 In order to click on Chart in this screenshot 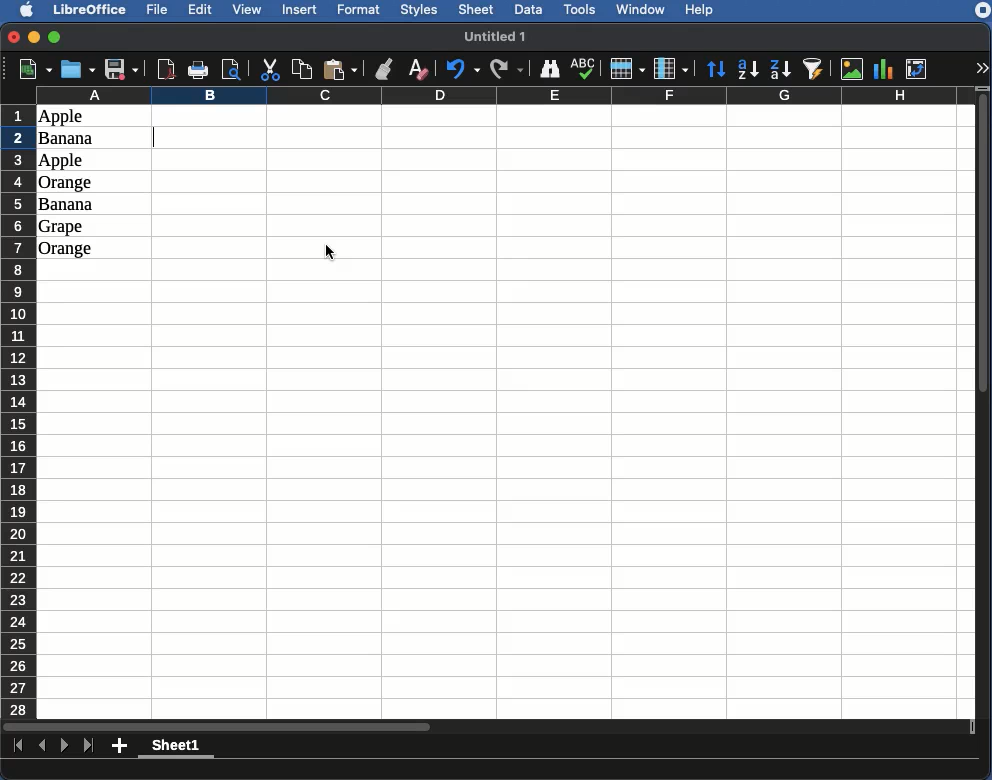, I will do `click(884, 69)`.